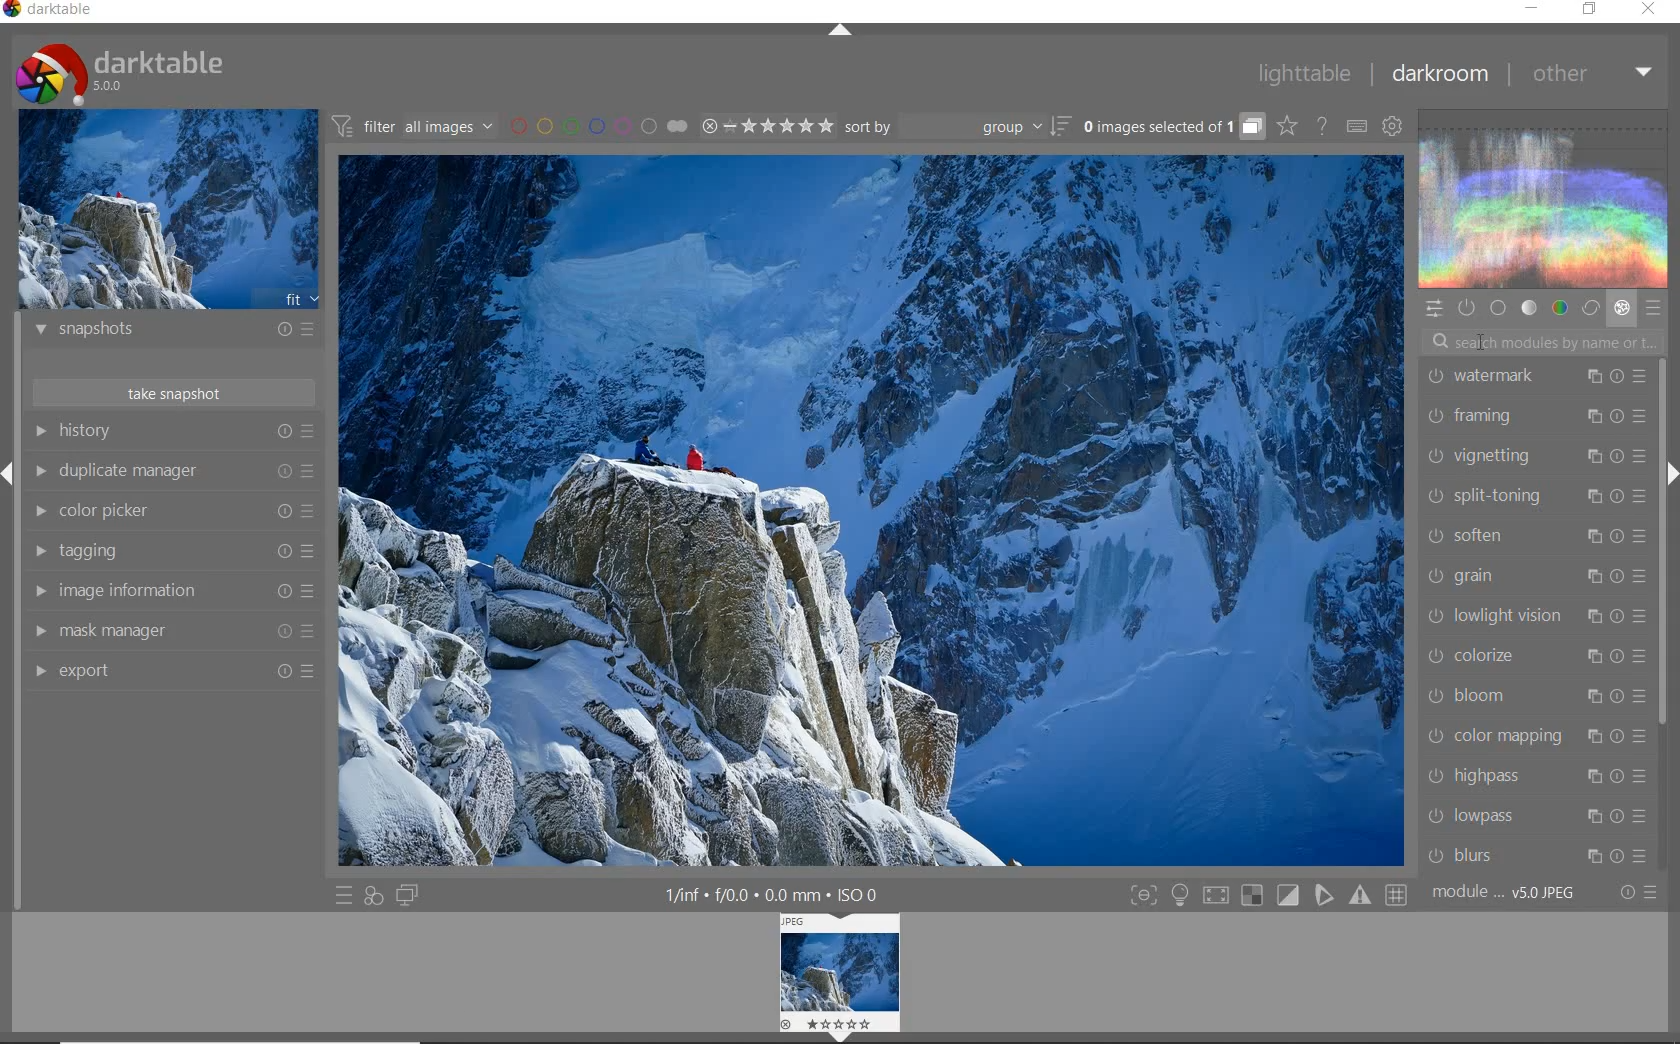 Image resolution: width=1680 pixels, height=1044 pixels. What do you see at coordinates (1535, 418) in the screenshot?
I see `framing` at bounding box center [1535, 418].